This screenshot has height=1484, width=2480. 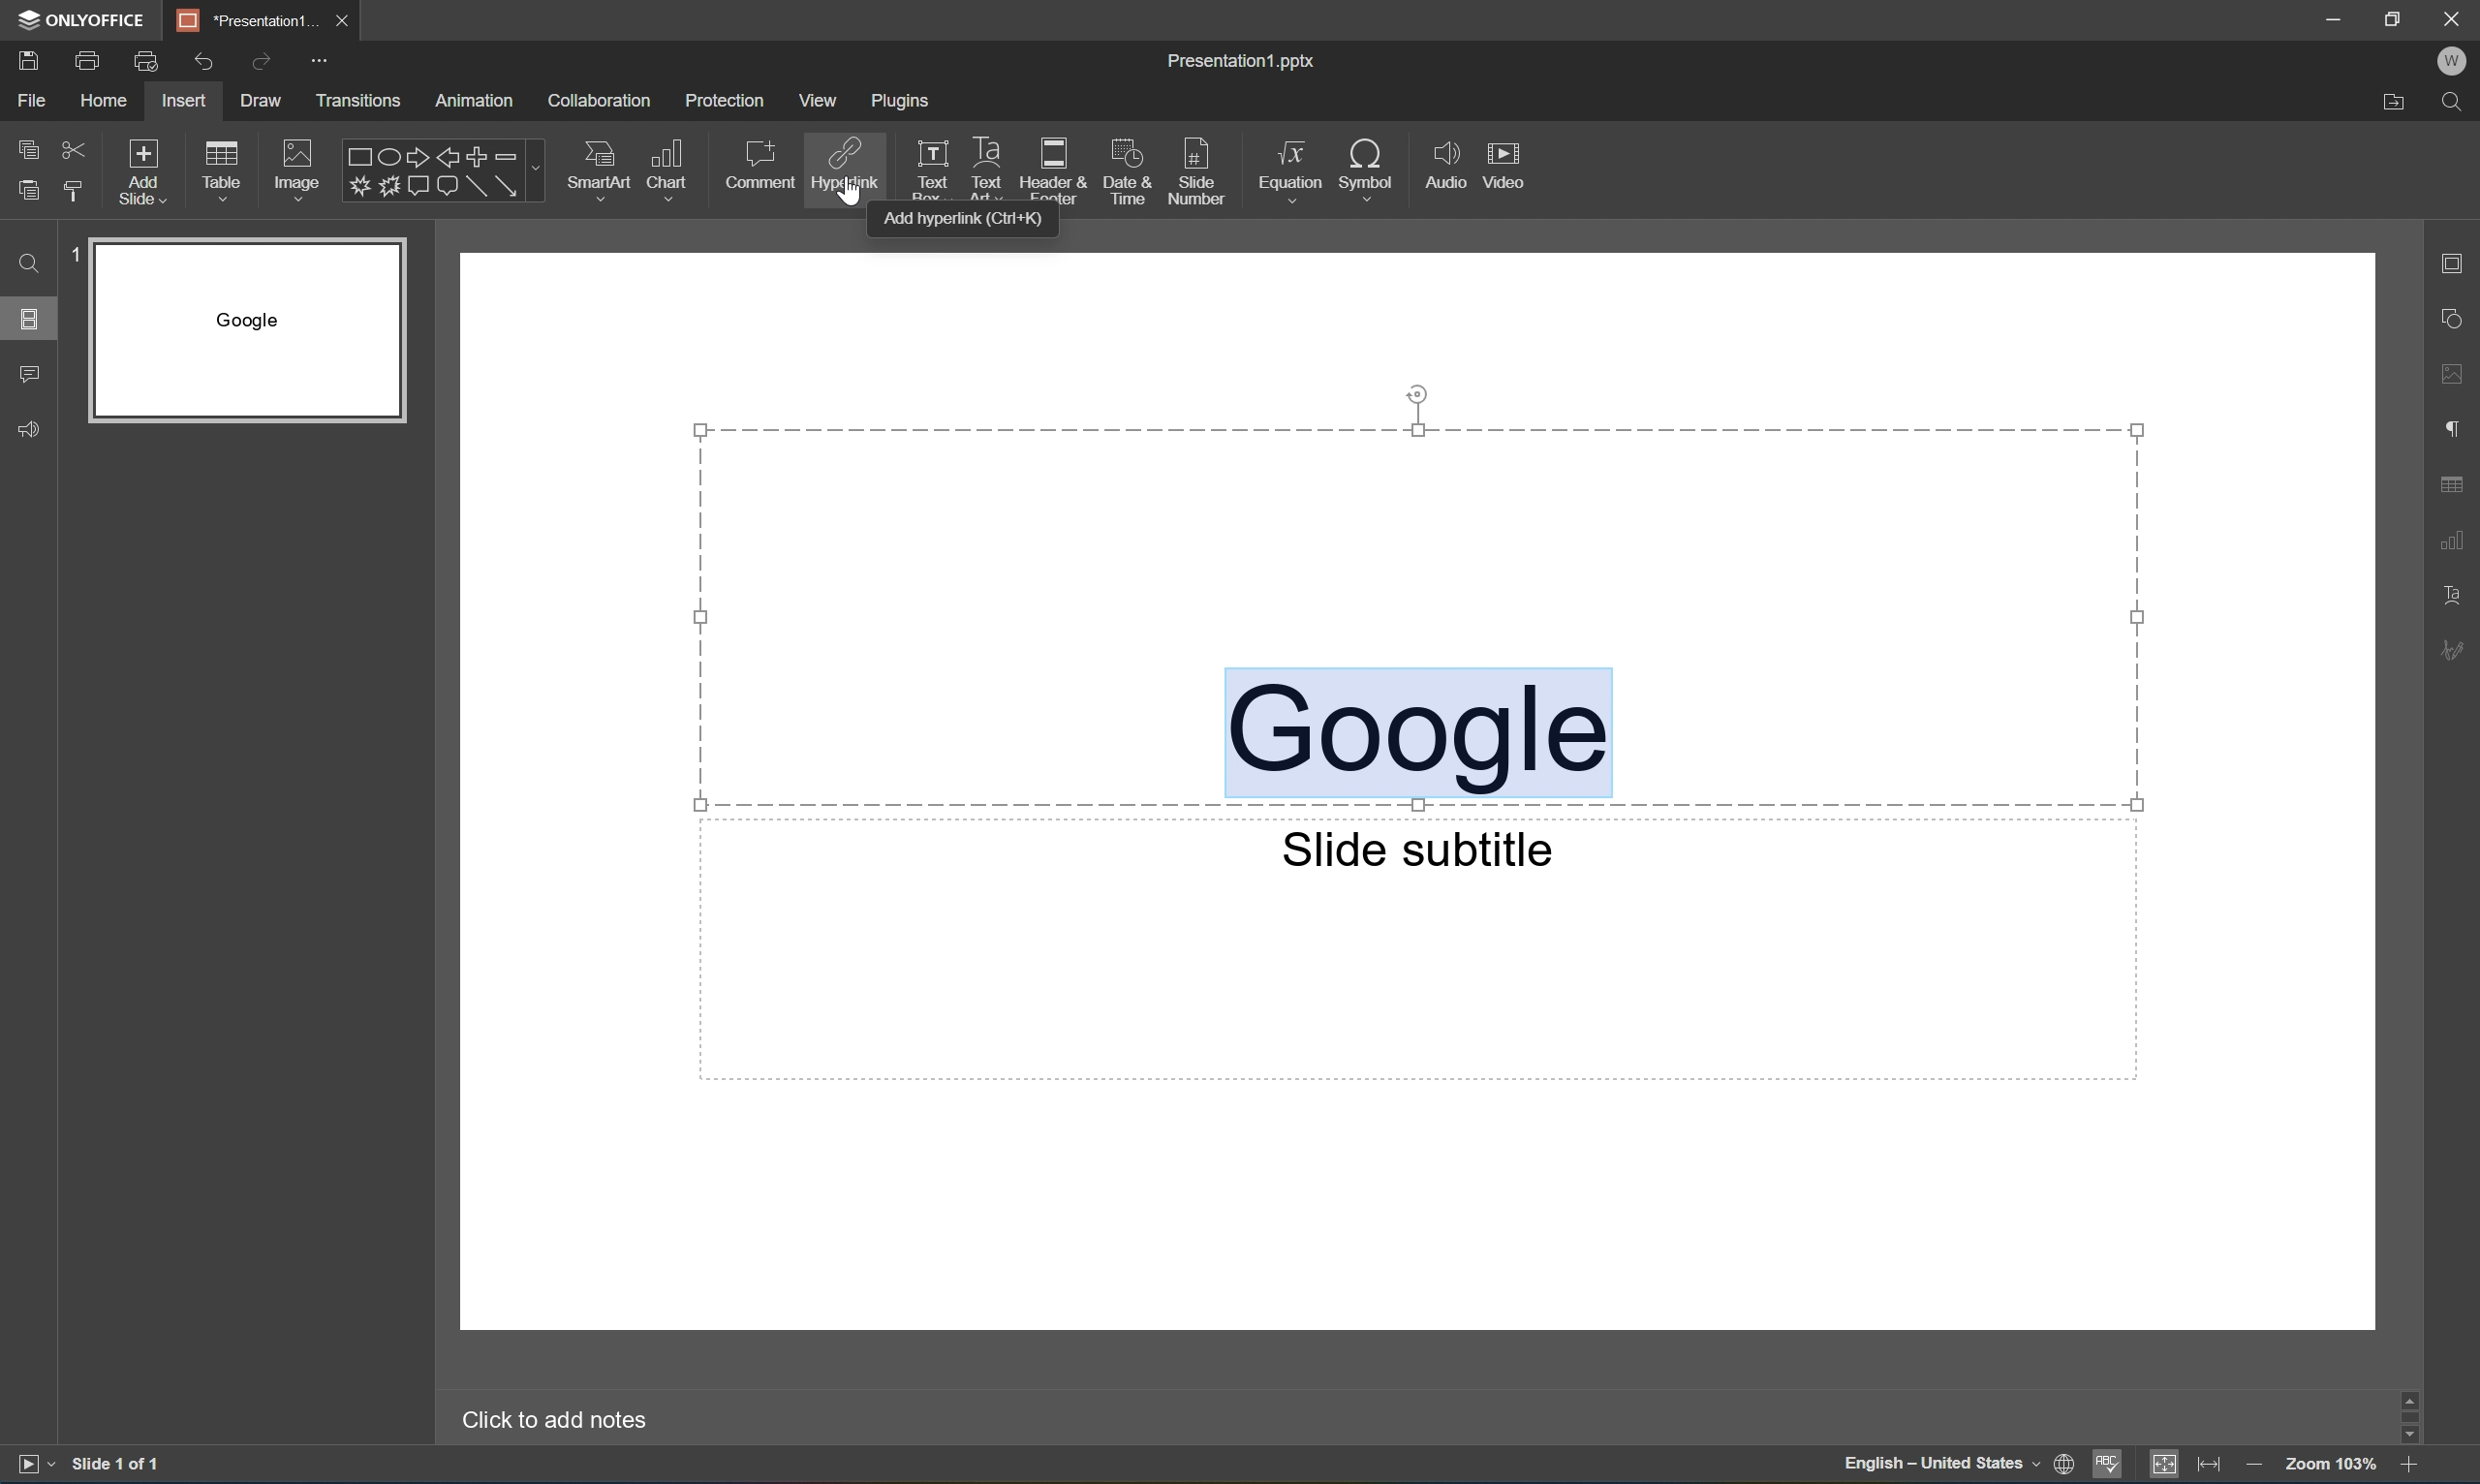 I want to click on Feedback and support, so click(x=28, y=427).